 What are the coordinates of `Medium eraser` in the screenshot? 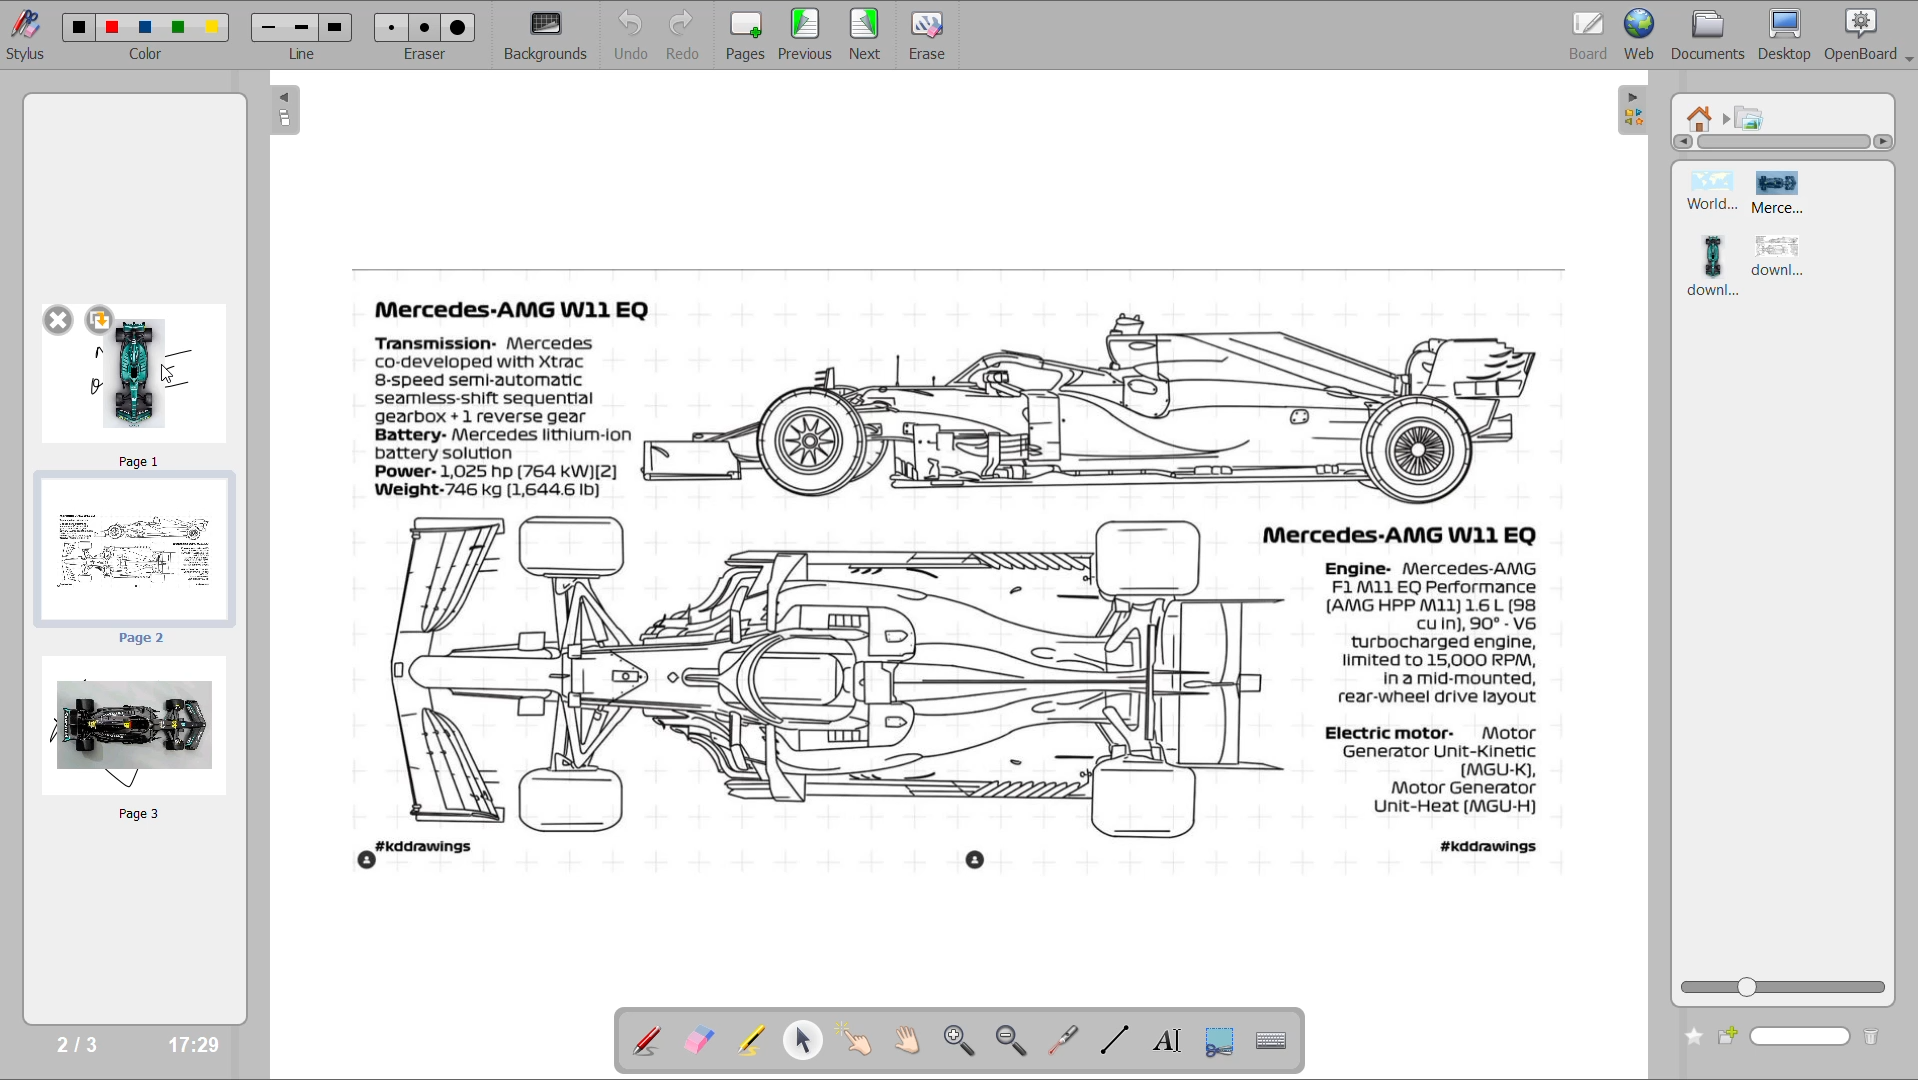 It's located at (422, 24).